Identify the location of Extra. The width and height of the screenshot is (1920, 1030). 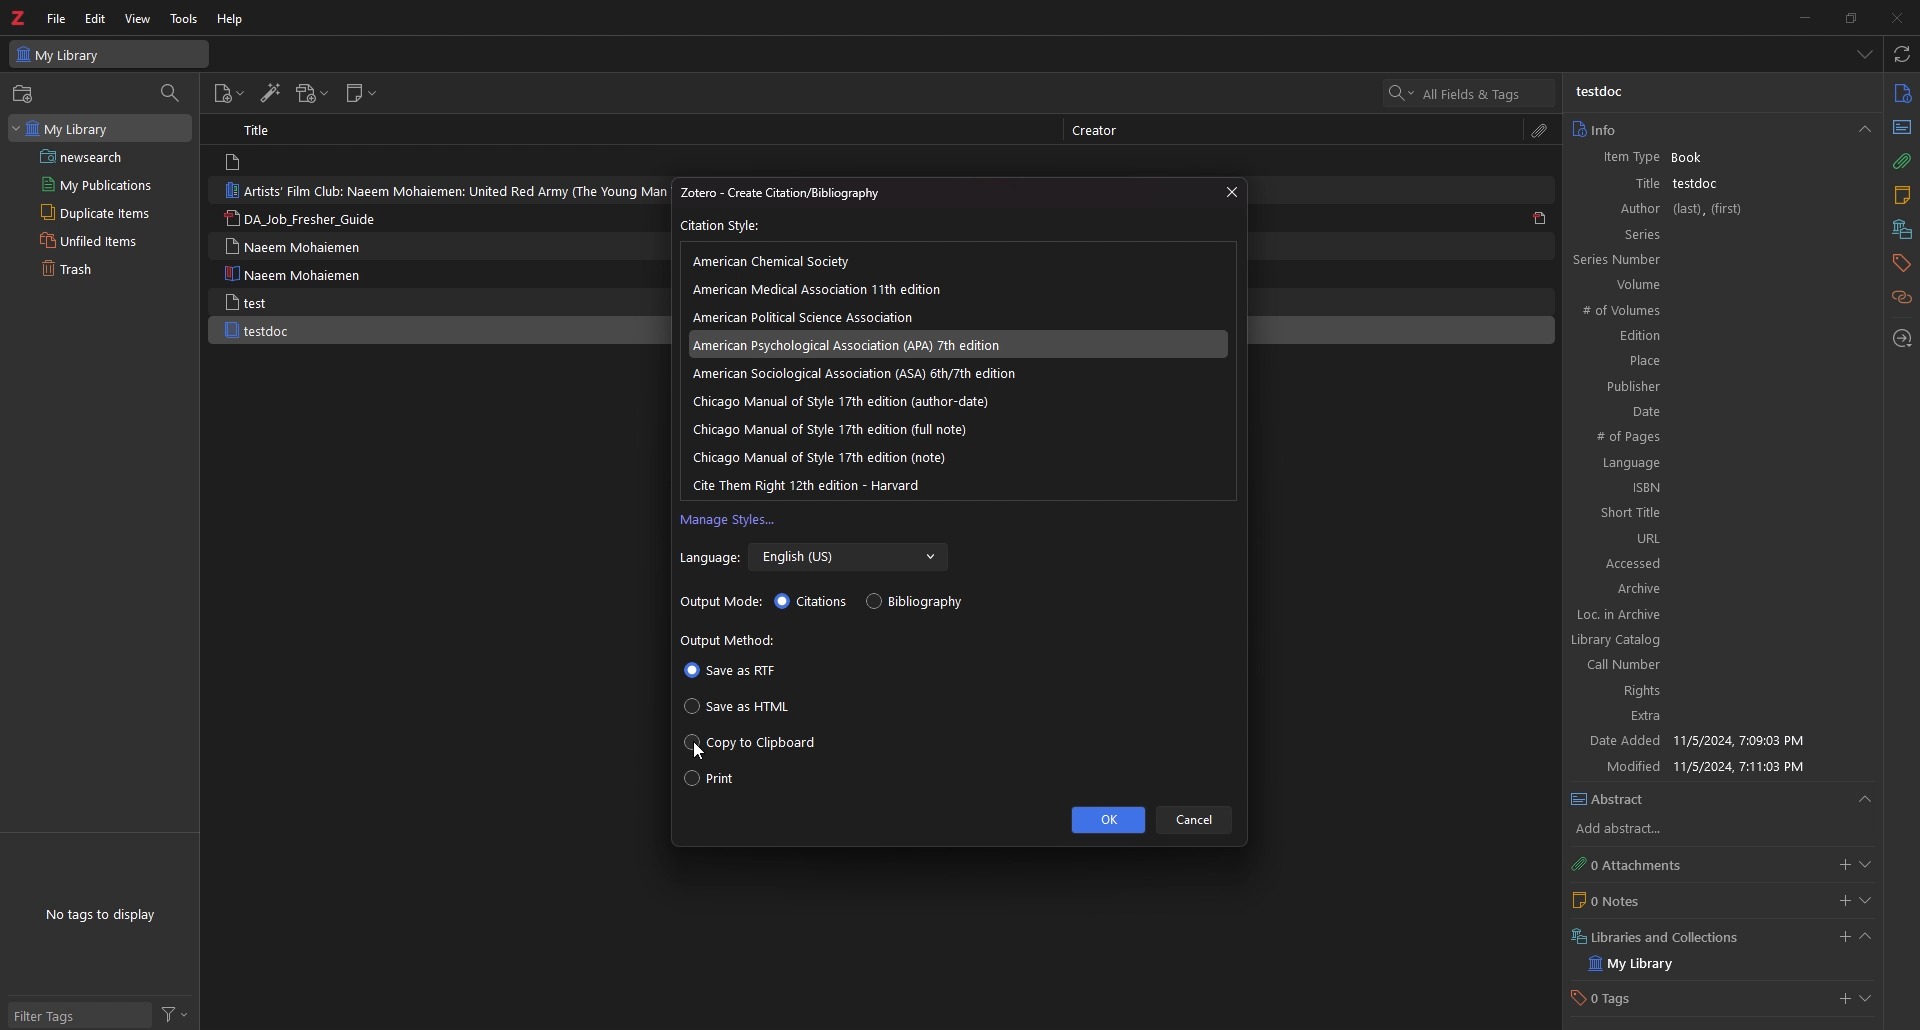
(1709, 718).